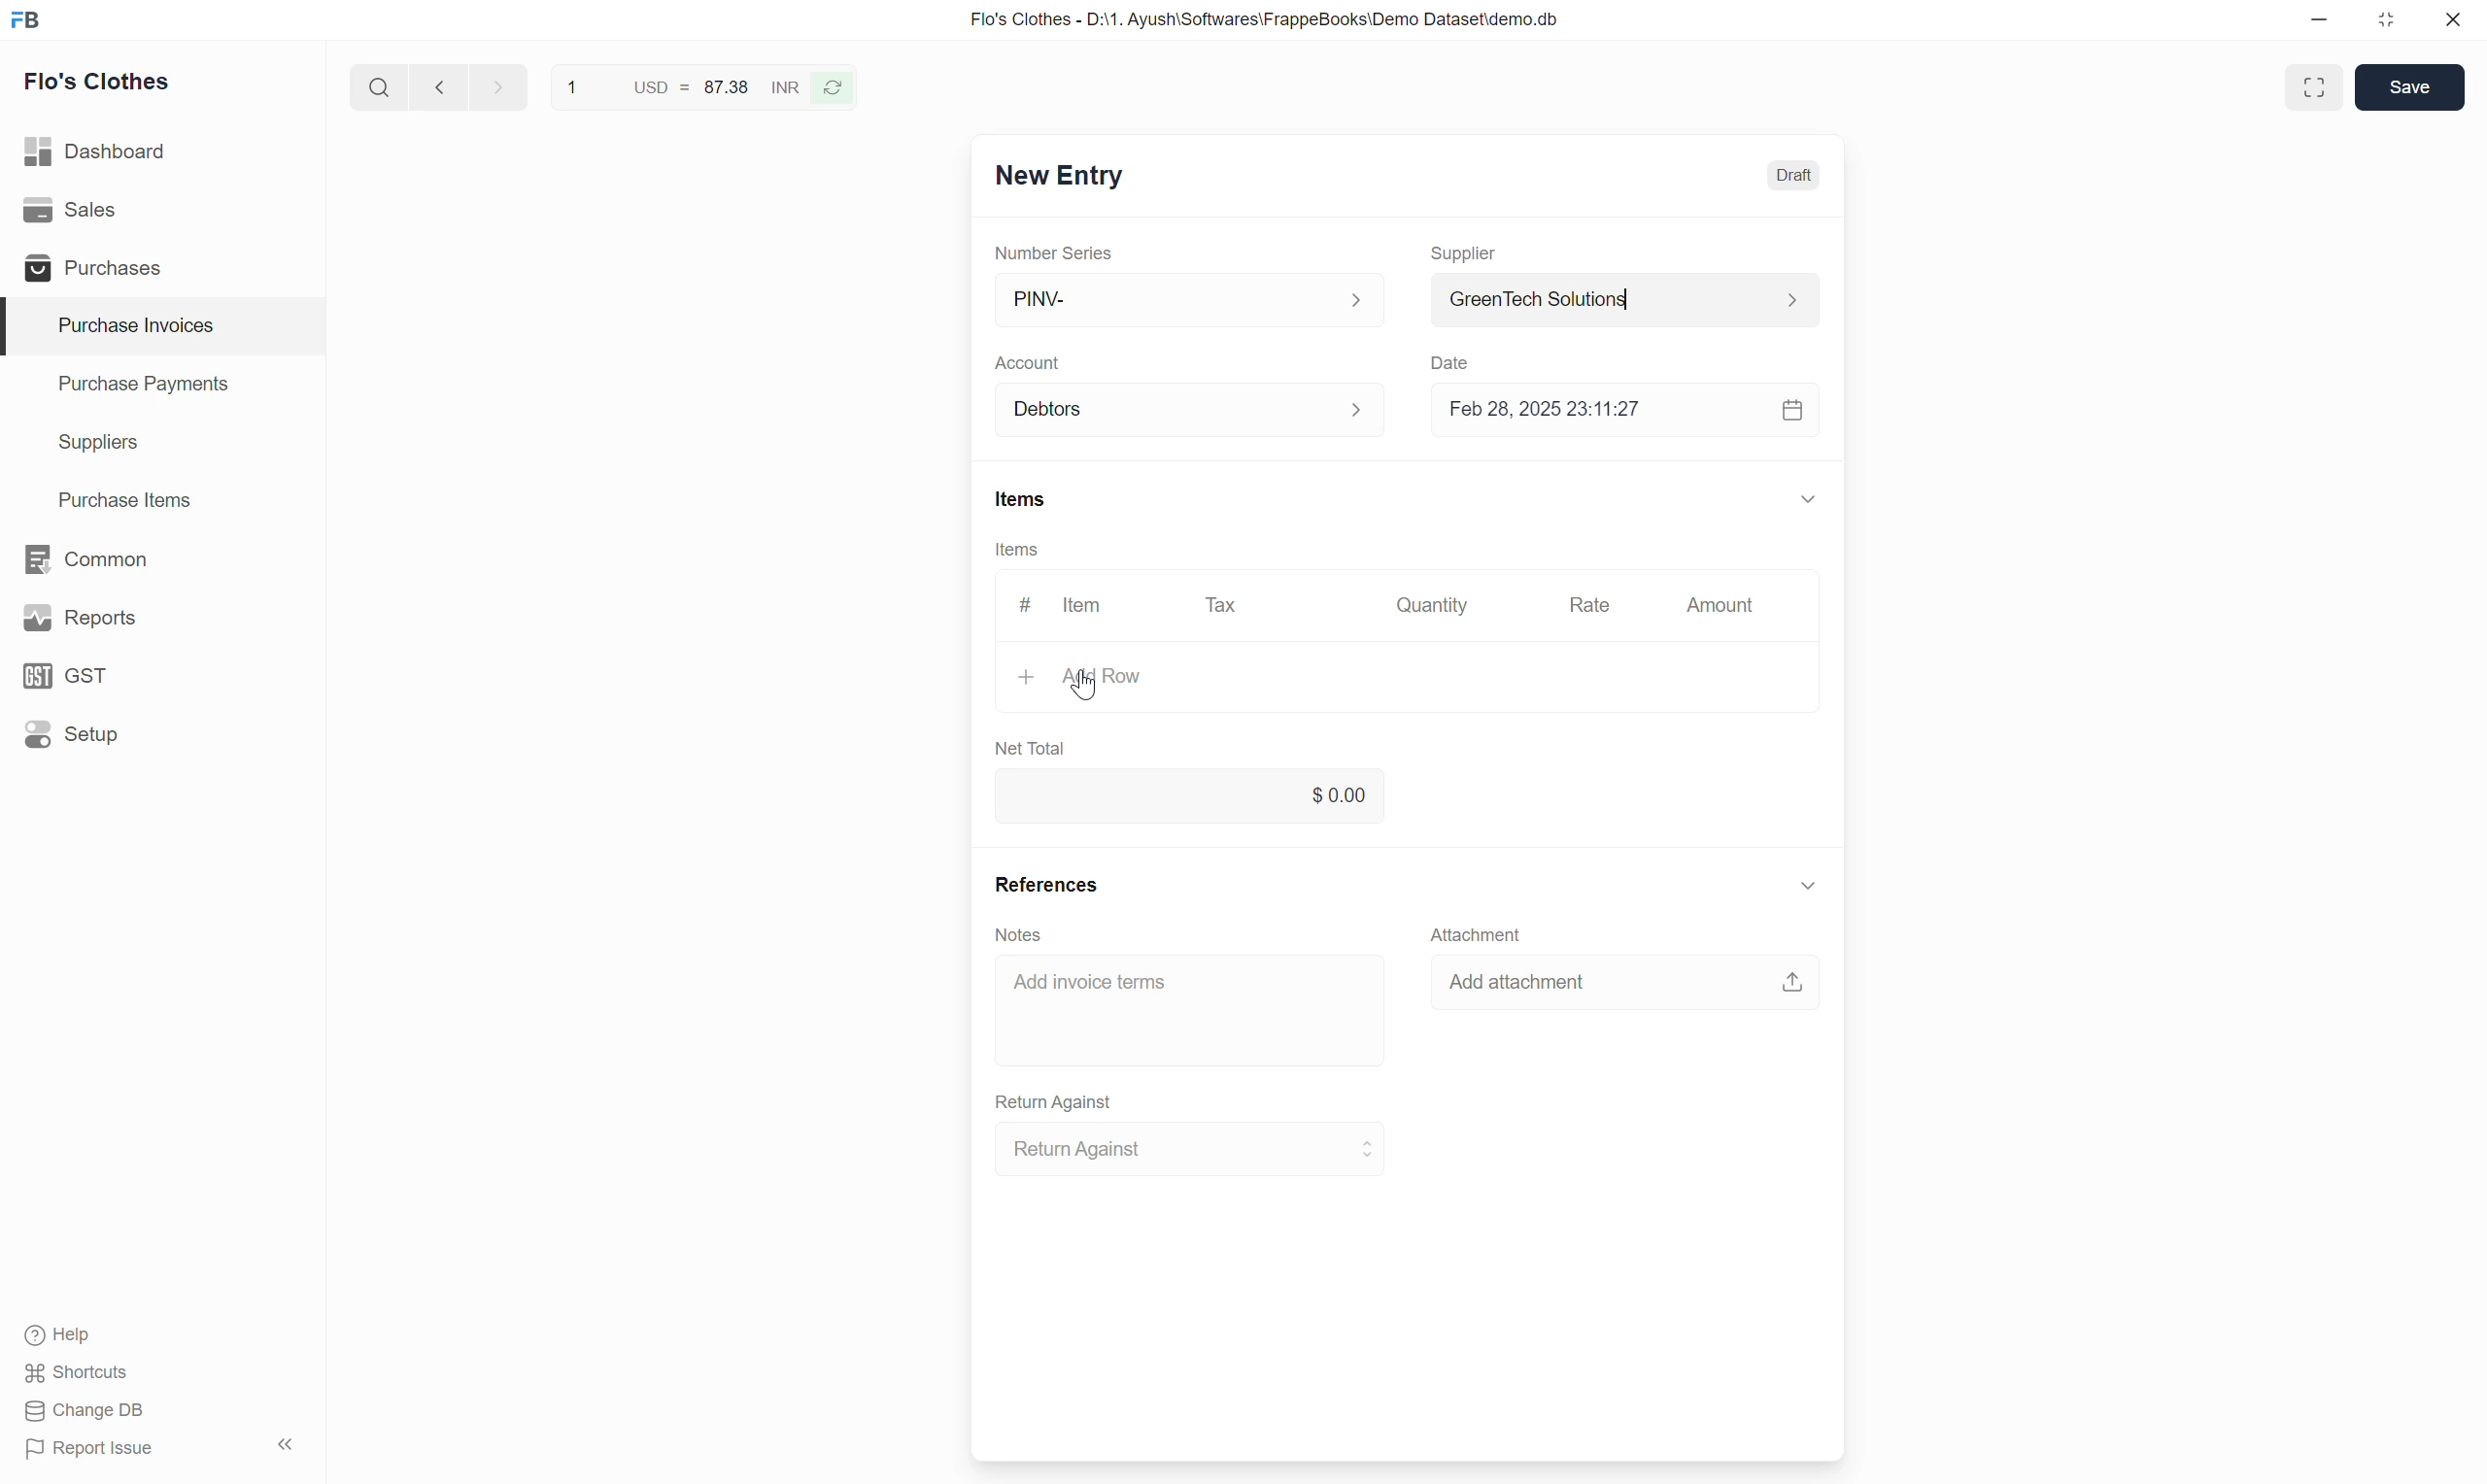  Describe the element at coordinates (1808, 885) in the screenshot. I see `Collapse` at that location.